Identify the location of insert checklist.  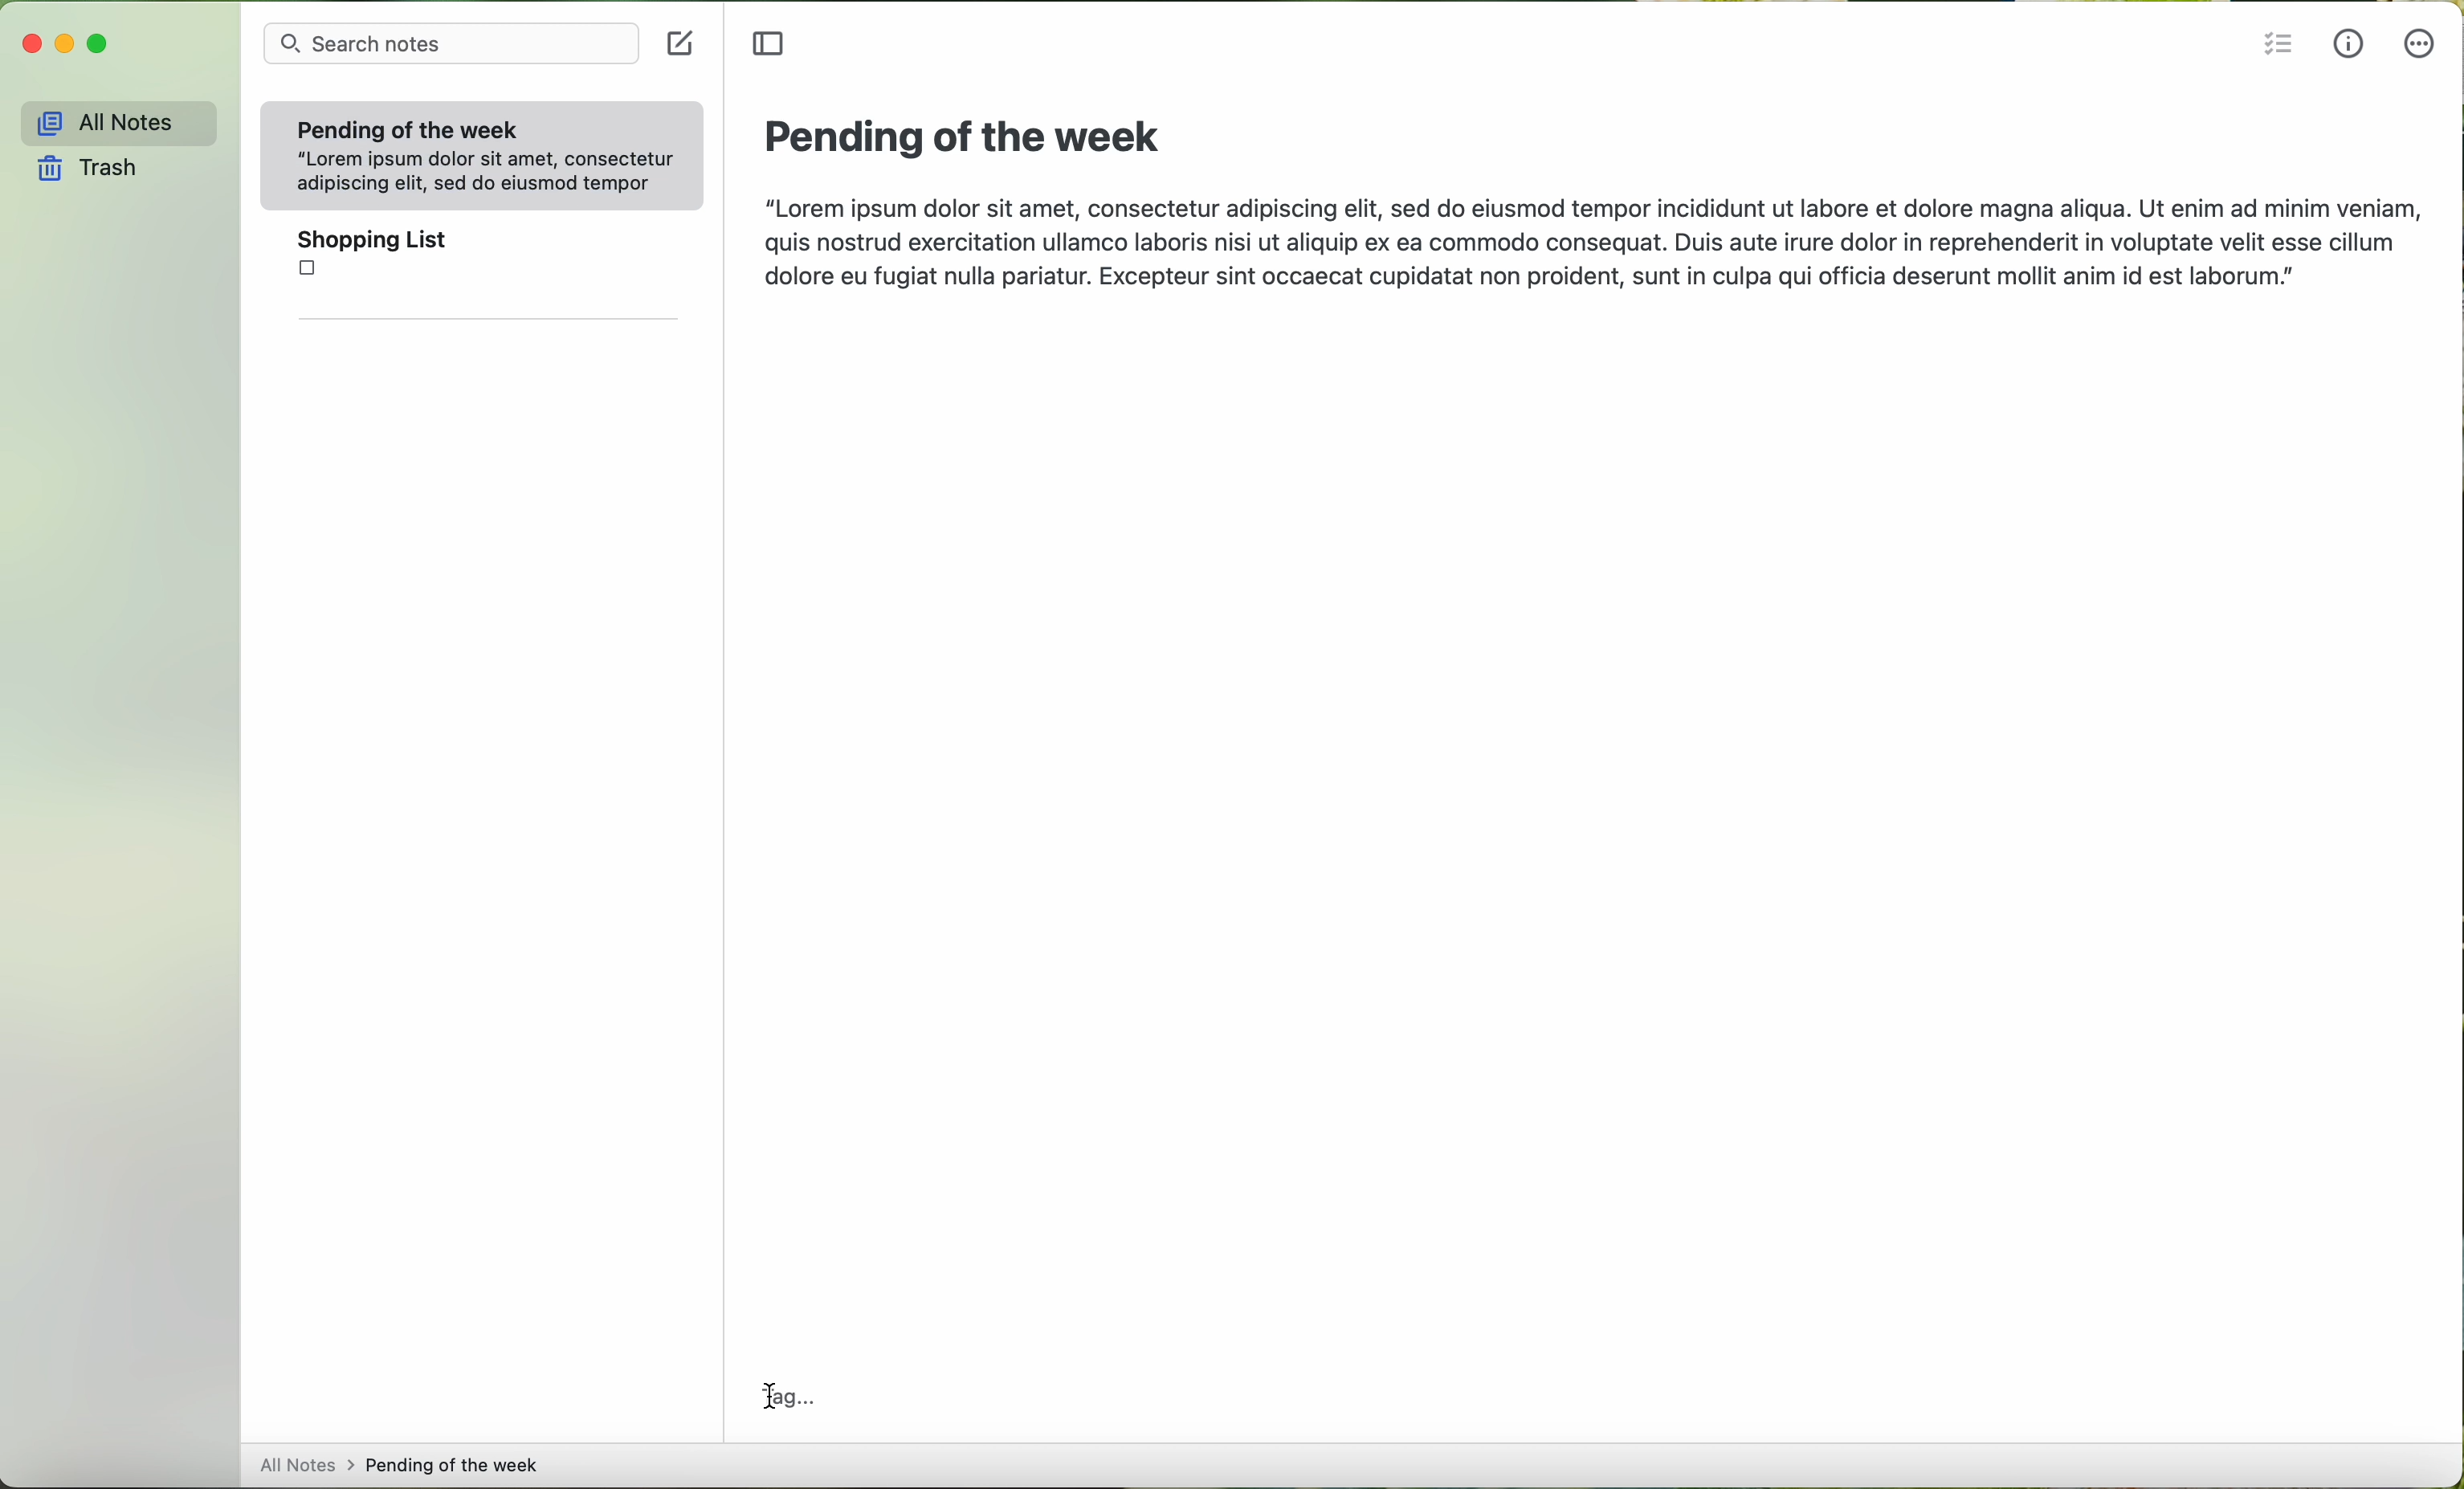
(2276, 46).